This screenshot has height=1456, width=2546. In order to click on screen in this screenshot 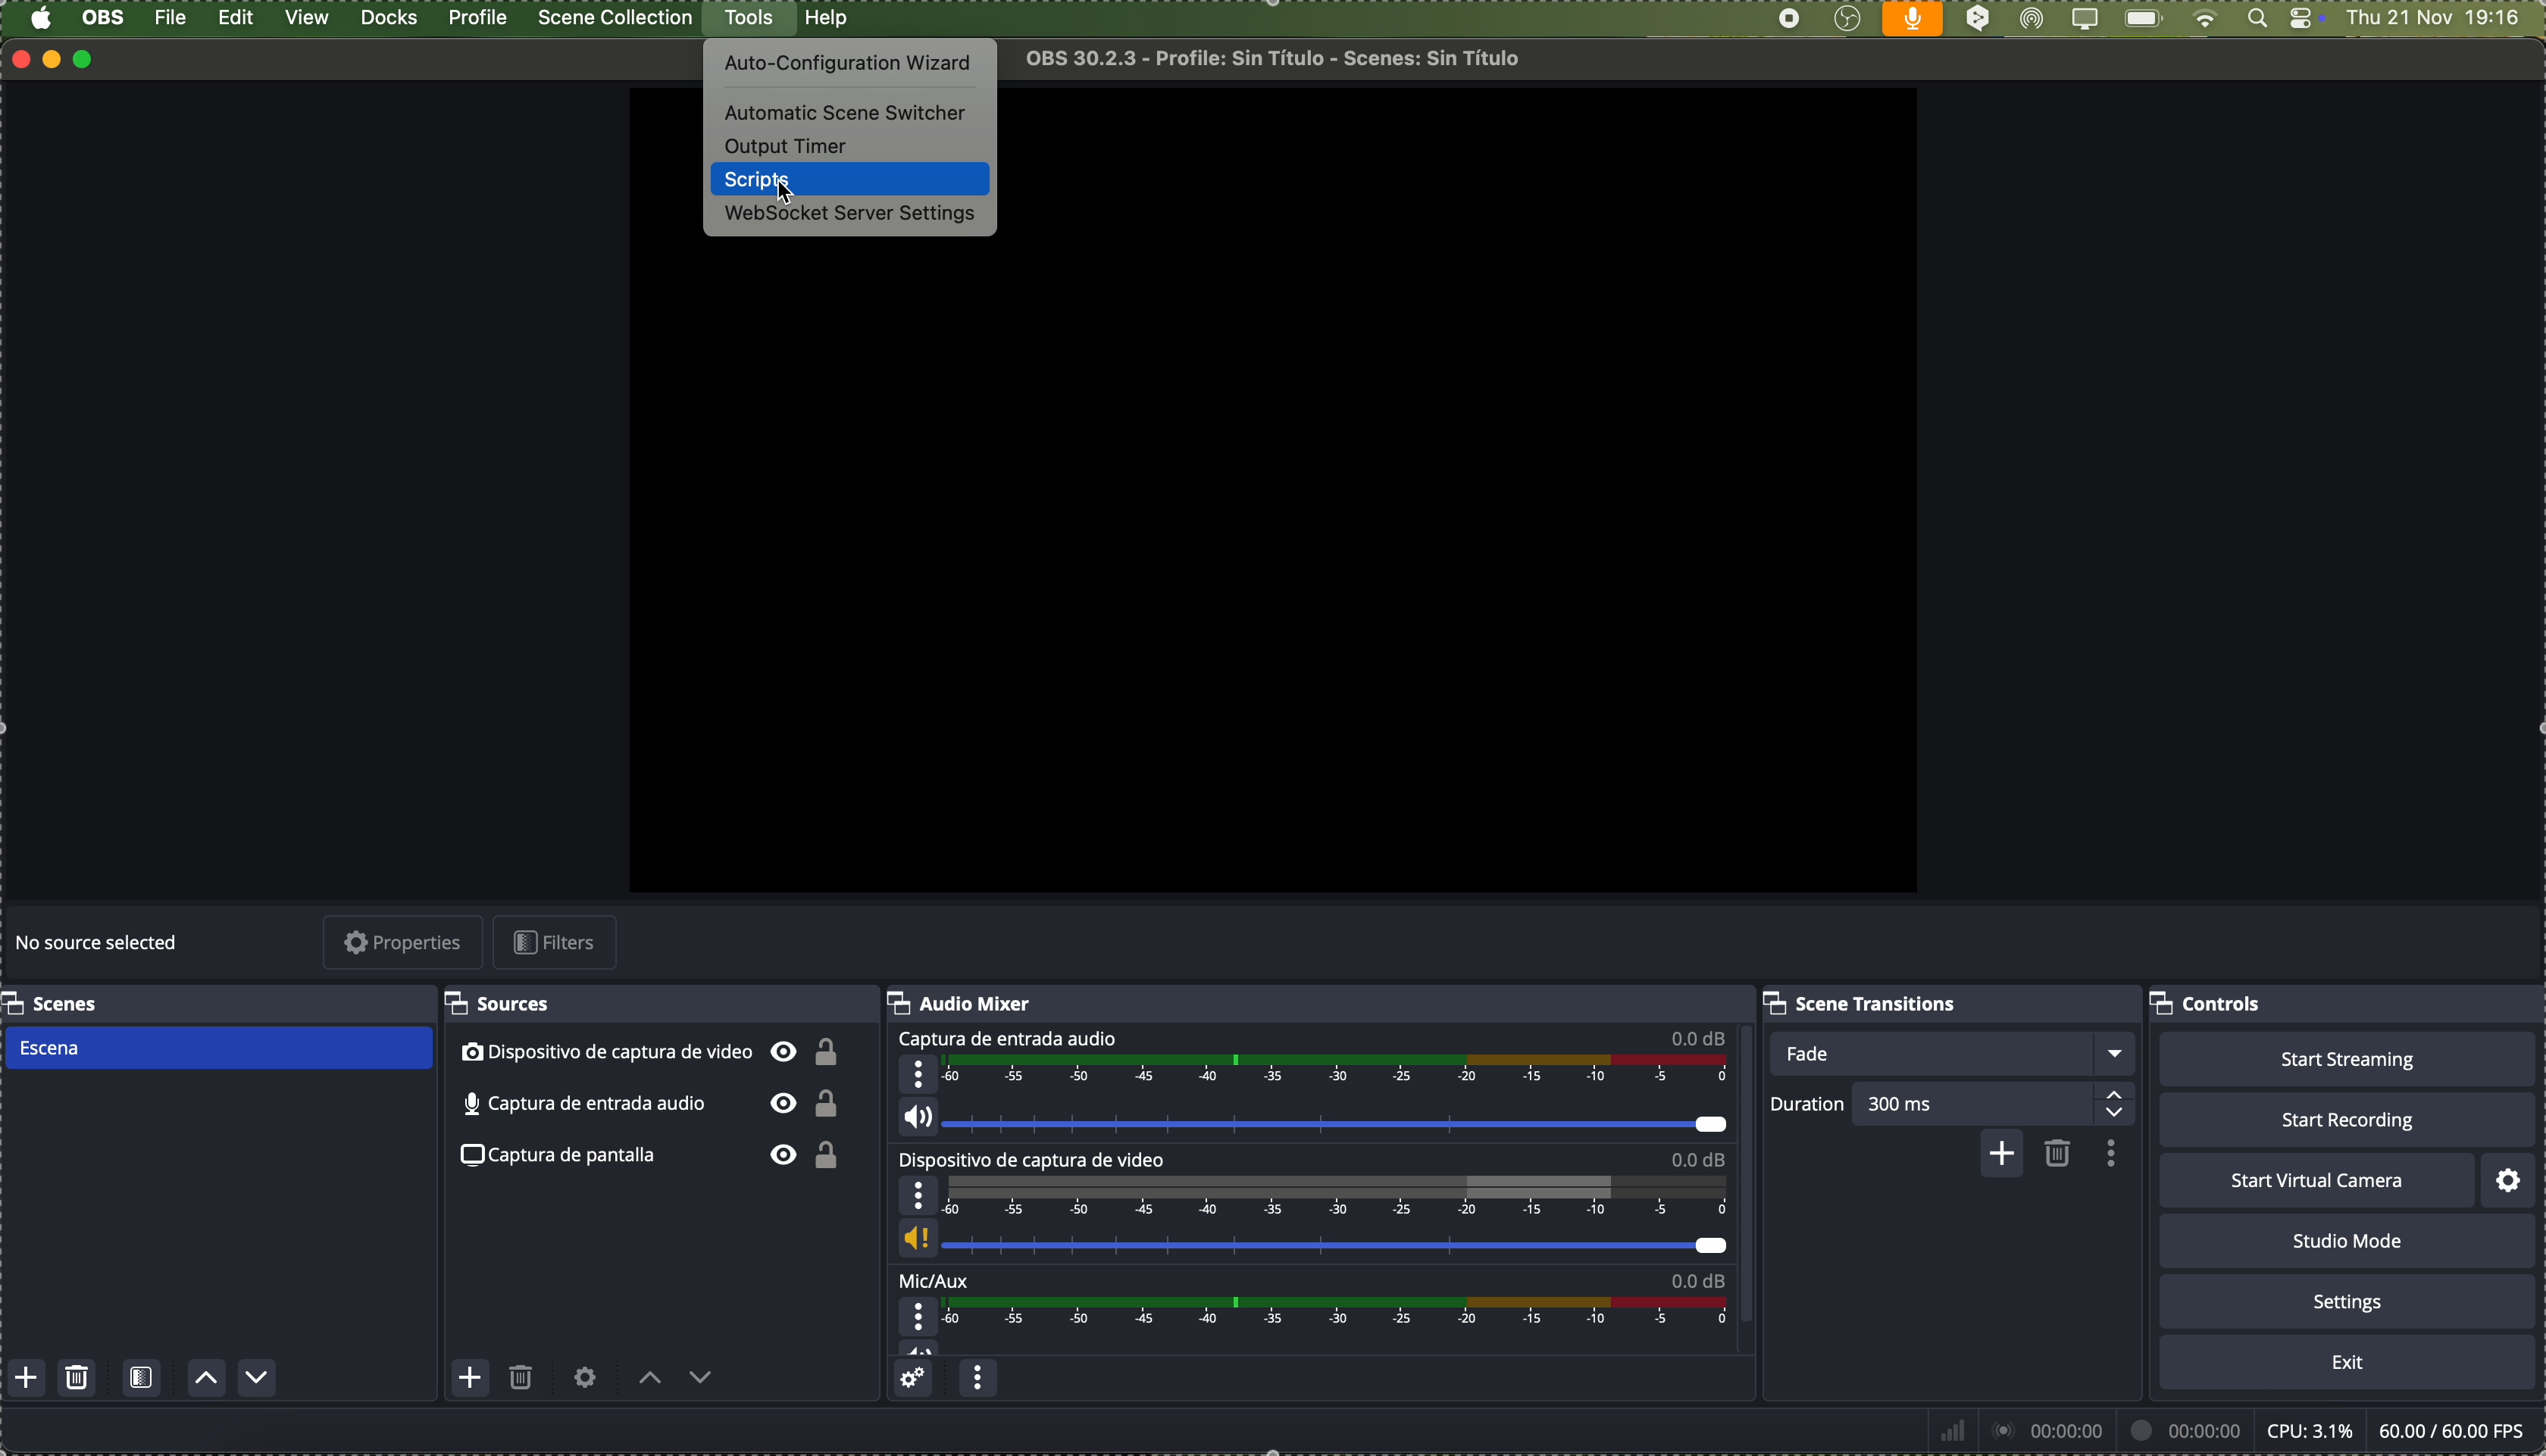, I will do `click(2083, 20)`.